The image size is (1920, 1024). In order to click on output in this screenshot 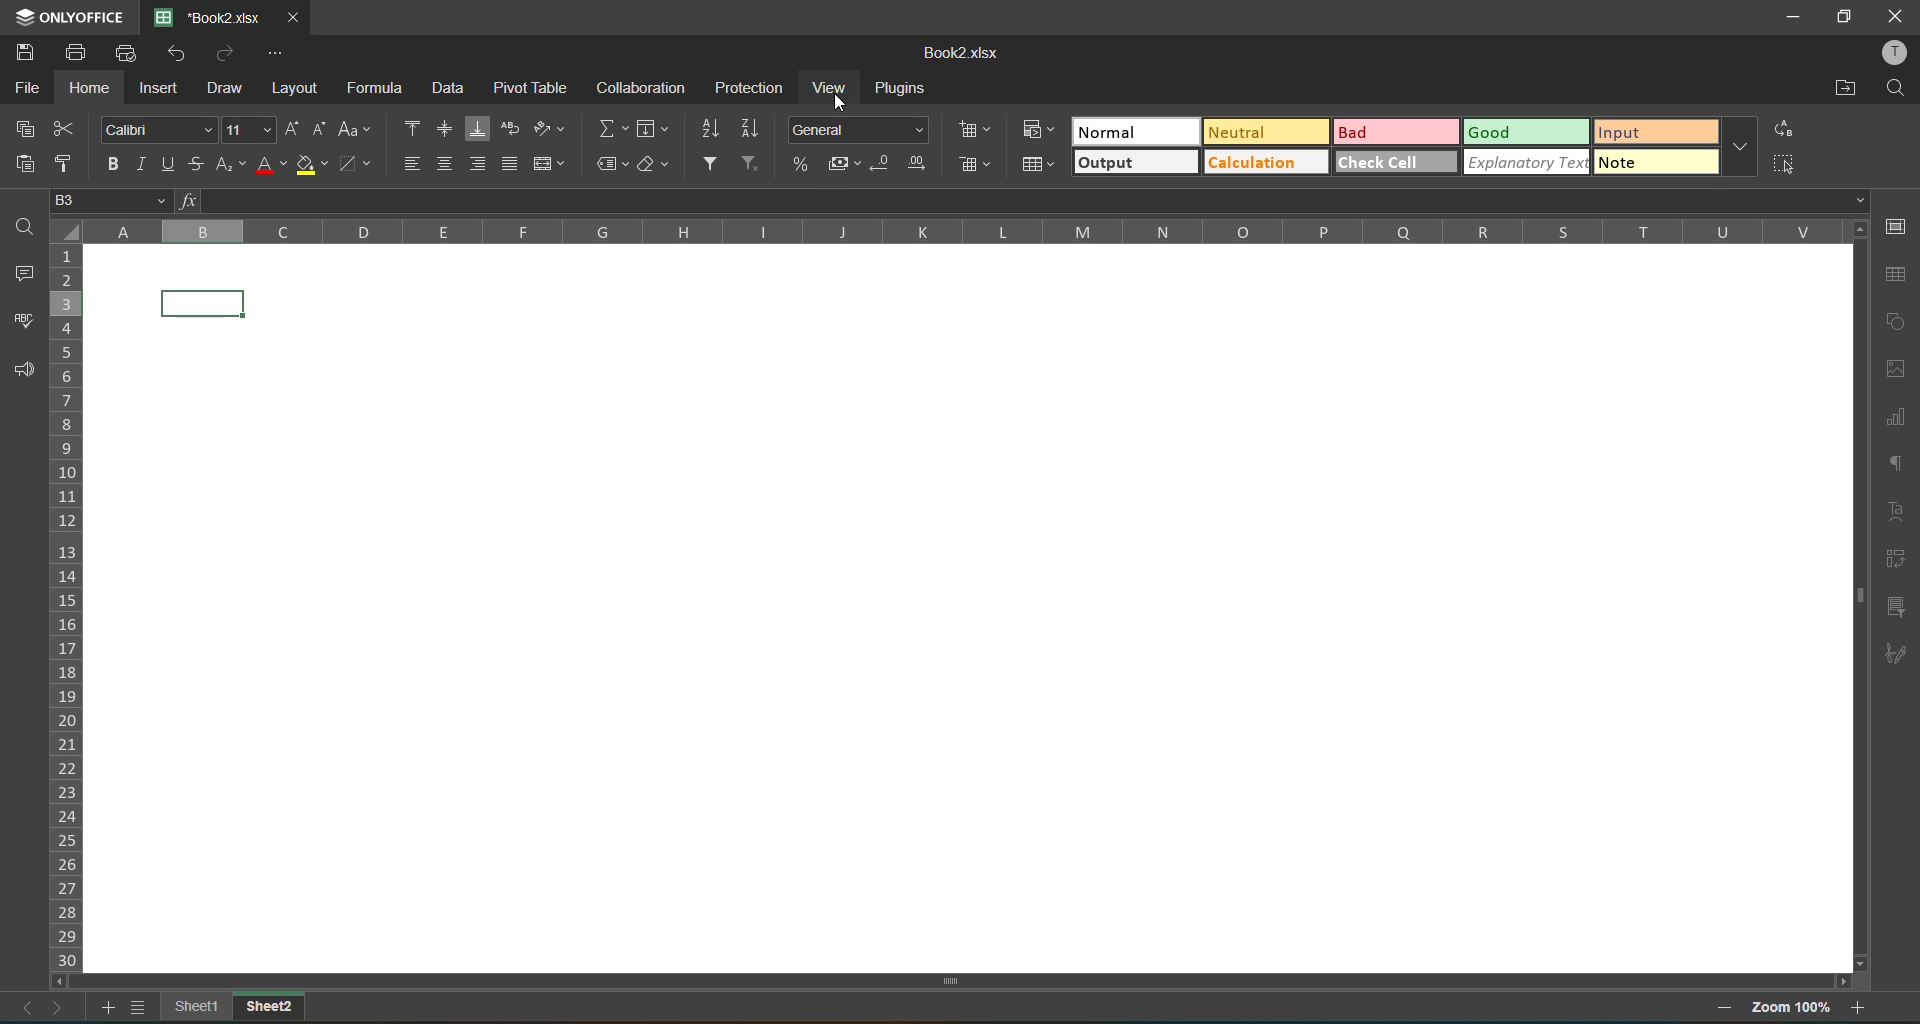, I will do `click(1138, 163)`.